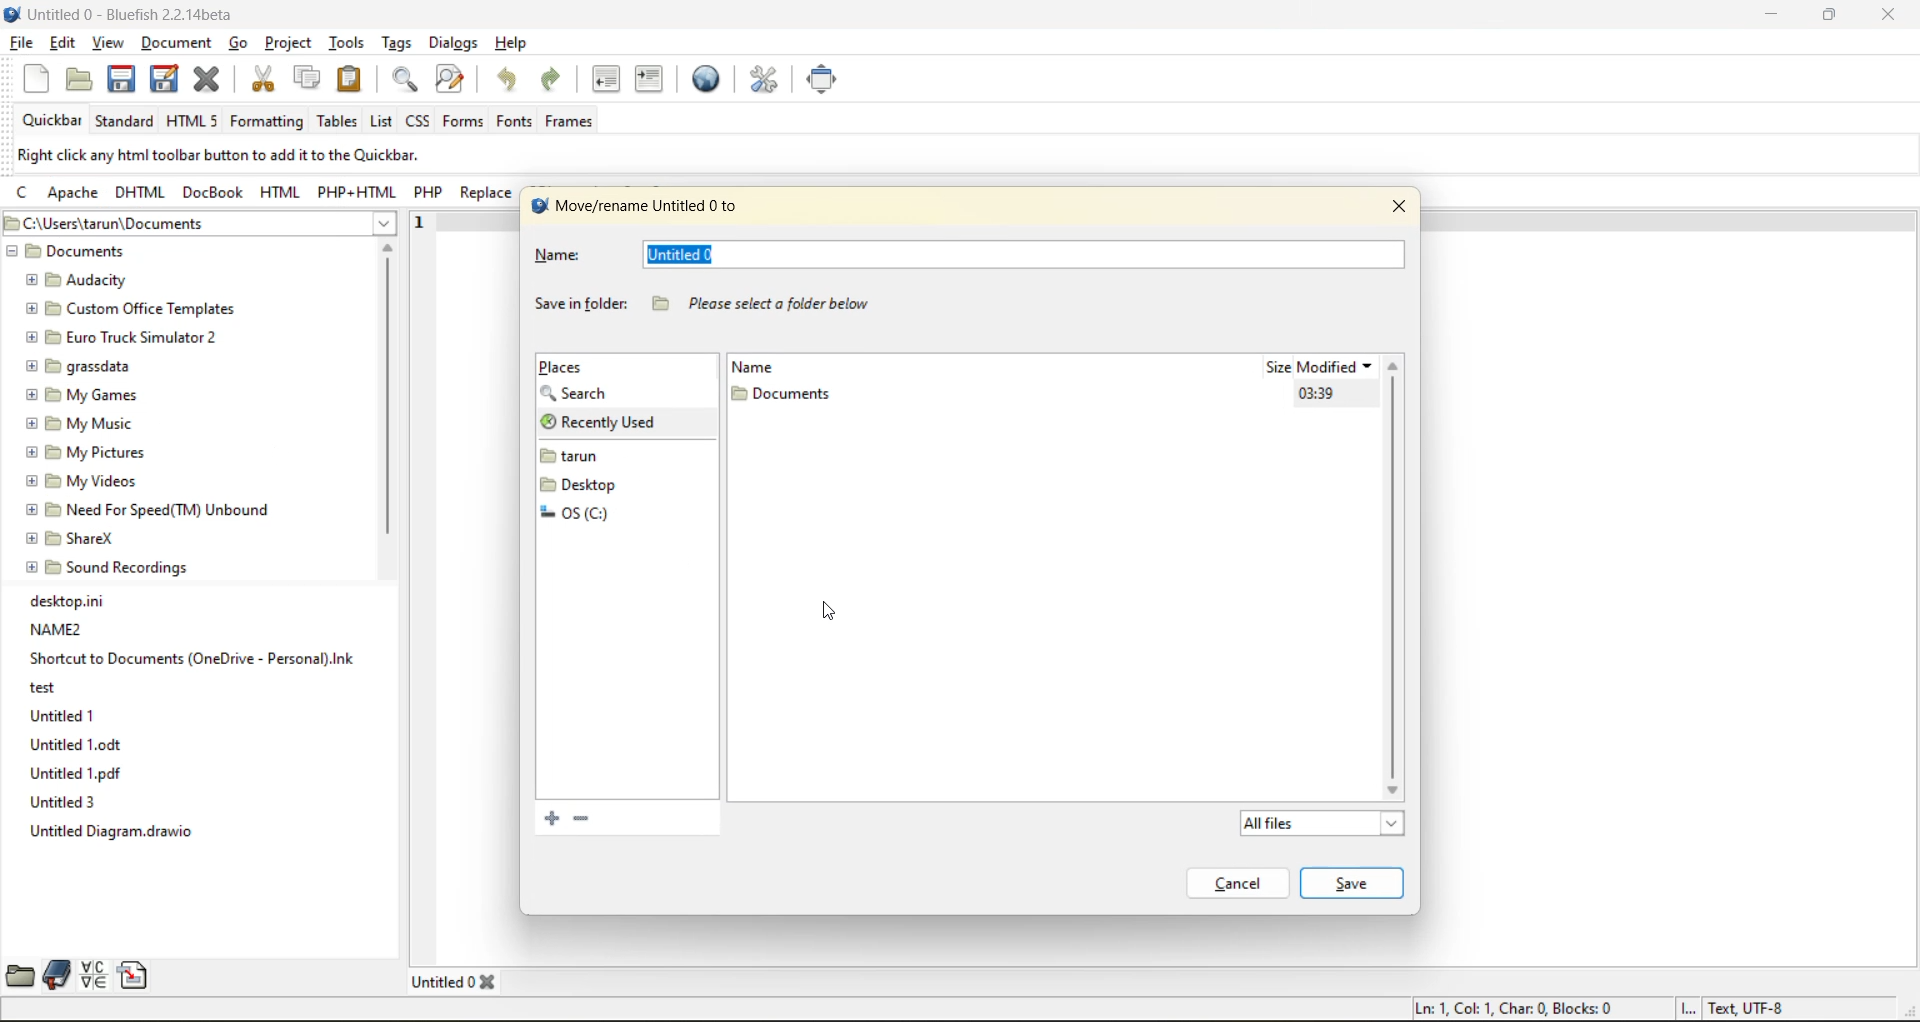 The image size is (1920, 1022). Describe the element at coordinates (139, 194) in the screenshot. I see `dhtml` at that location.